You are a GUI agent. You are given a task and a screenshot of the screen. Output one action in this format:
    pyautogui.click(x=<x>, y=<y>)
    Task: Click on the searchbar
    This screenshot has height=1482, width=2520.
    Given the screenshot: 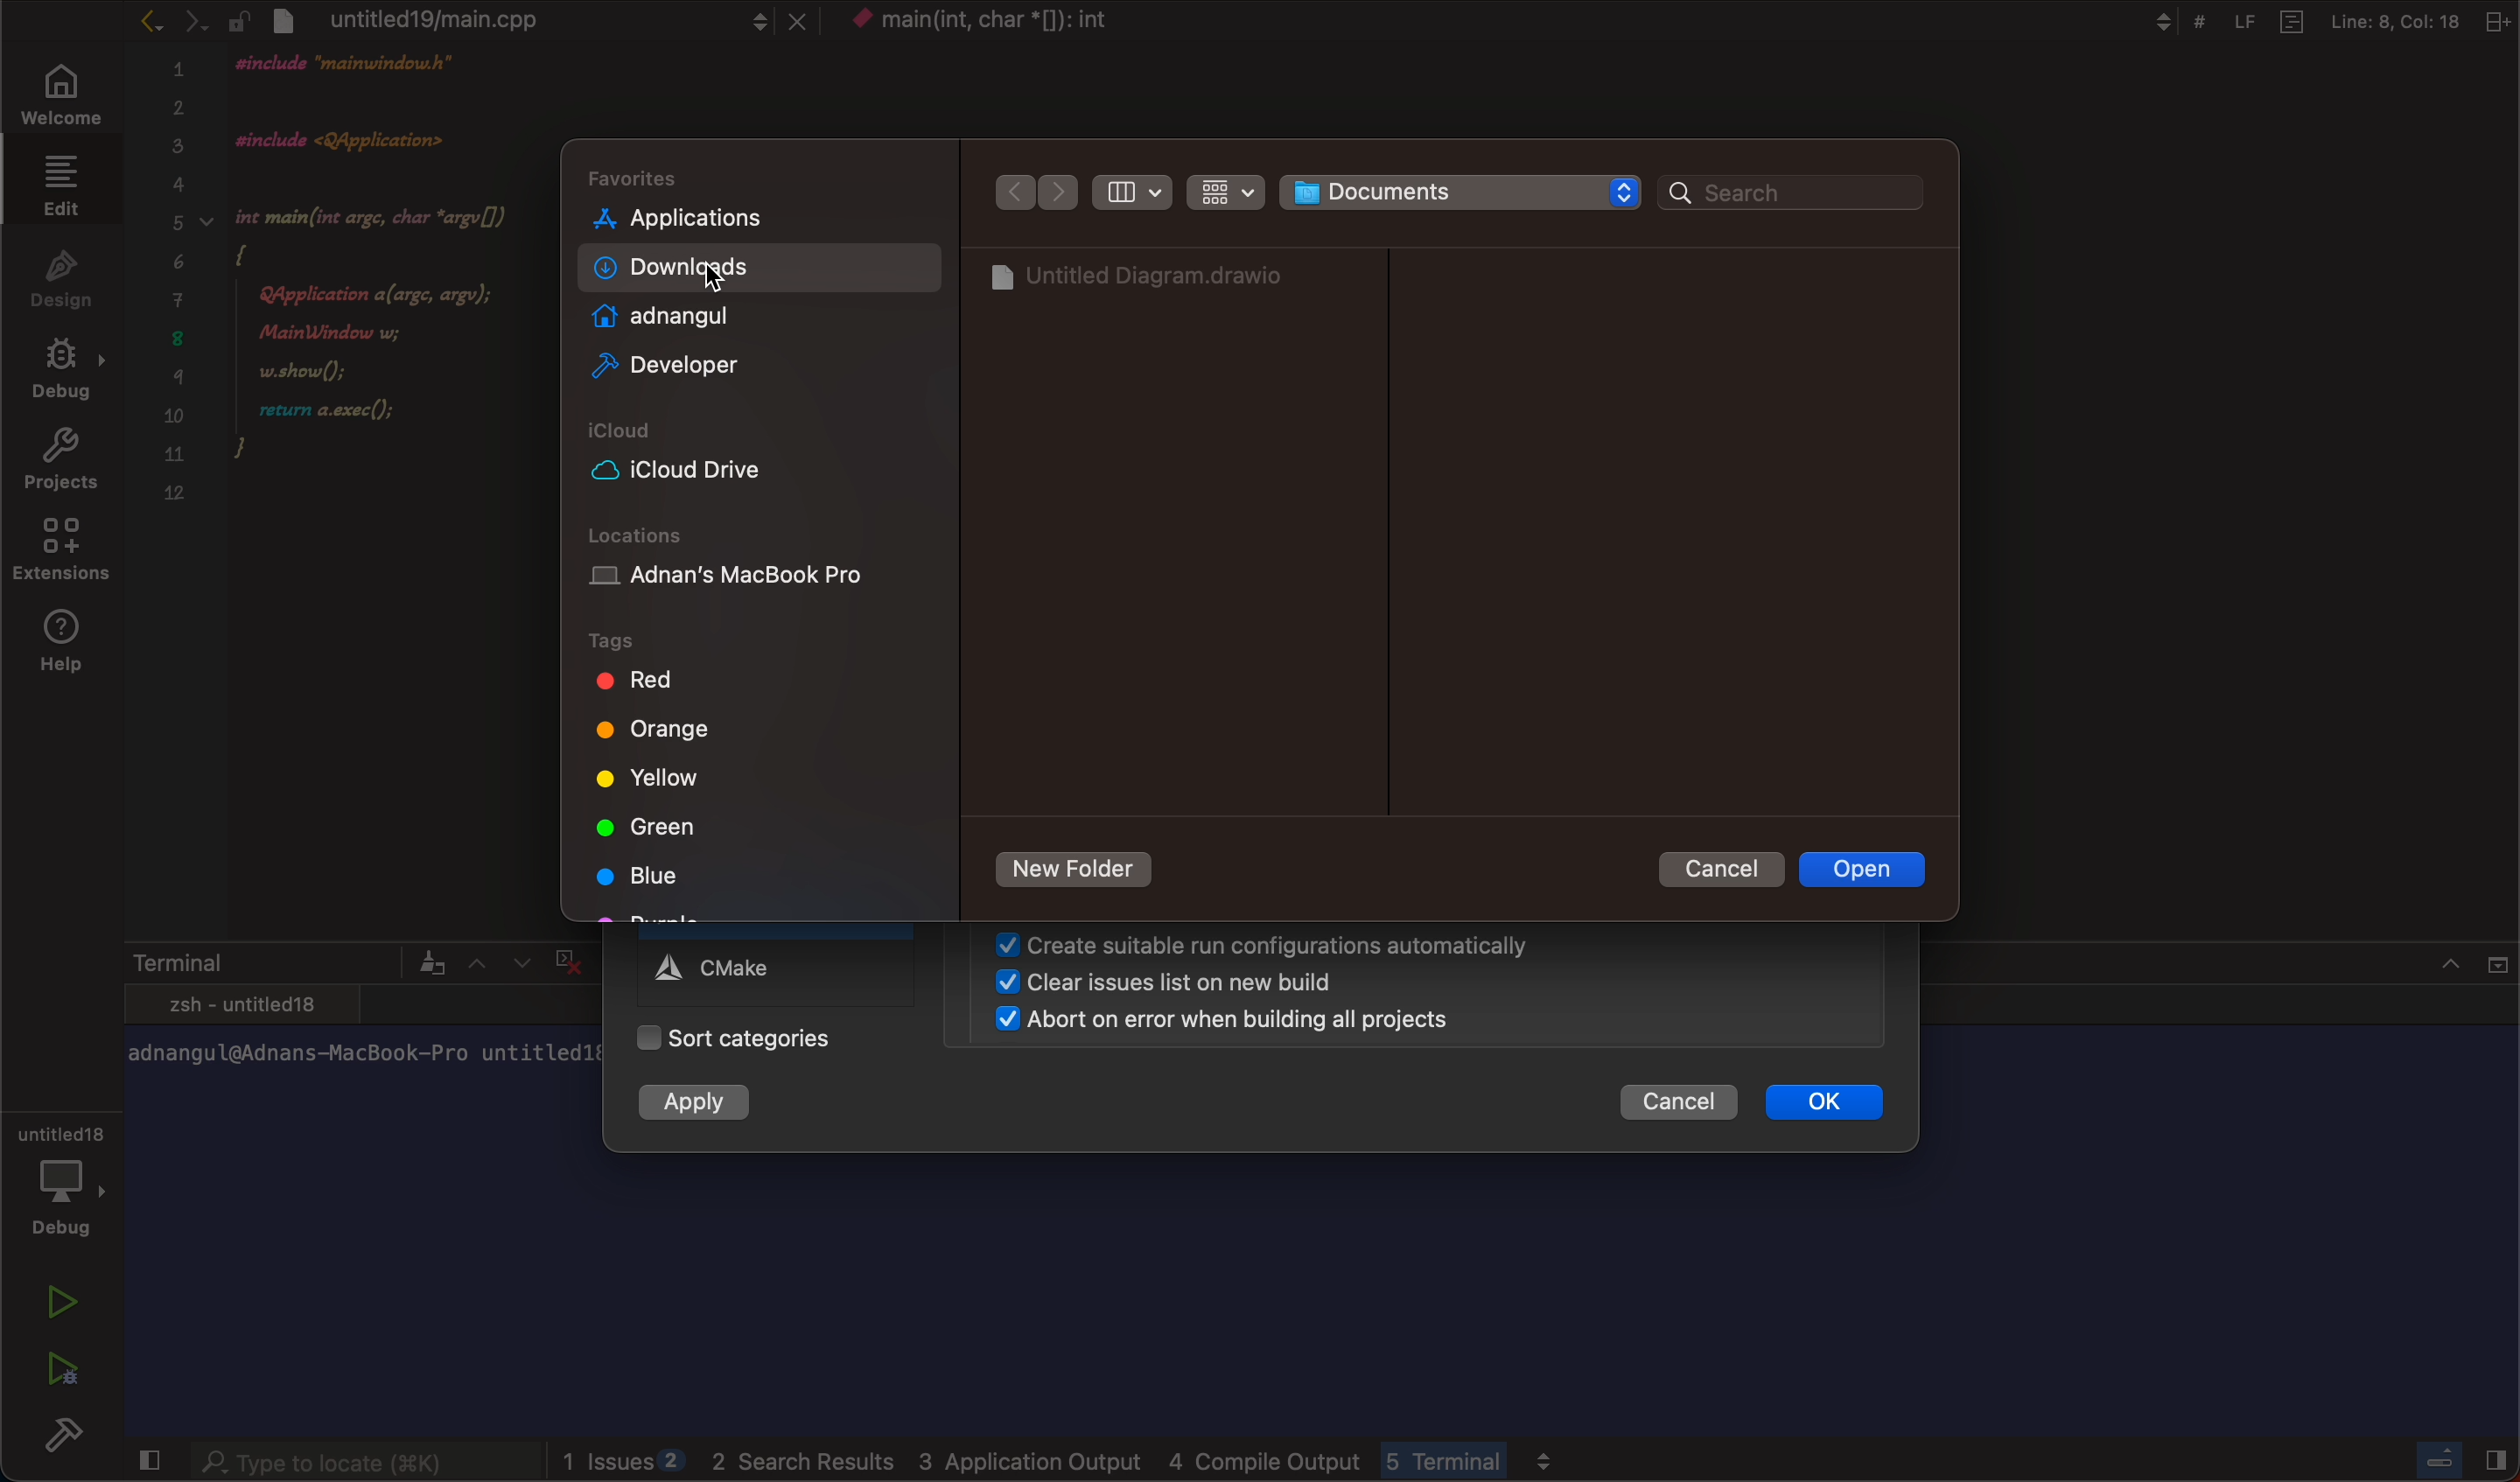 What is the action you would take?
    pyautogui.click(x=347, y=1458)
    